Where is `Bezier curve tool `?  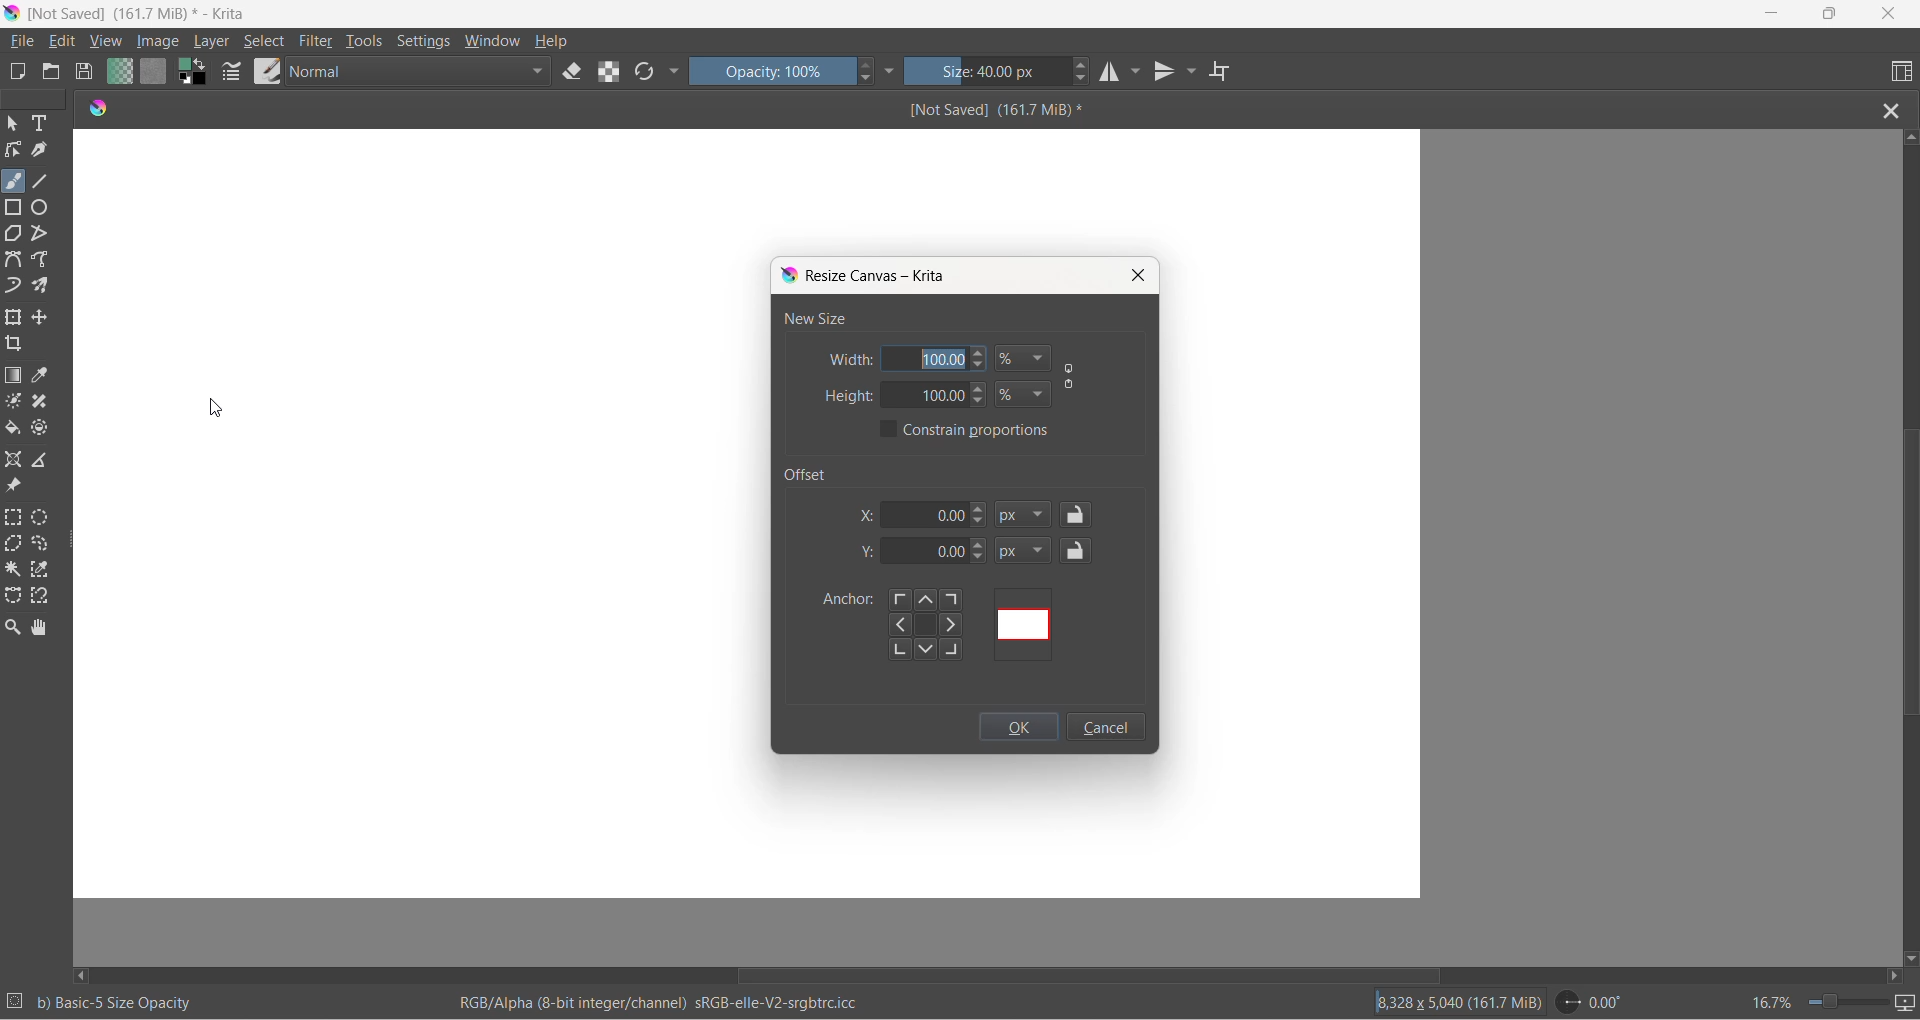 Bezier curve tool  is located at coordinates (16, 262).